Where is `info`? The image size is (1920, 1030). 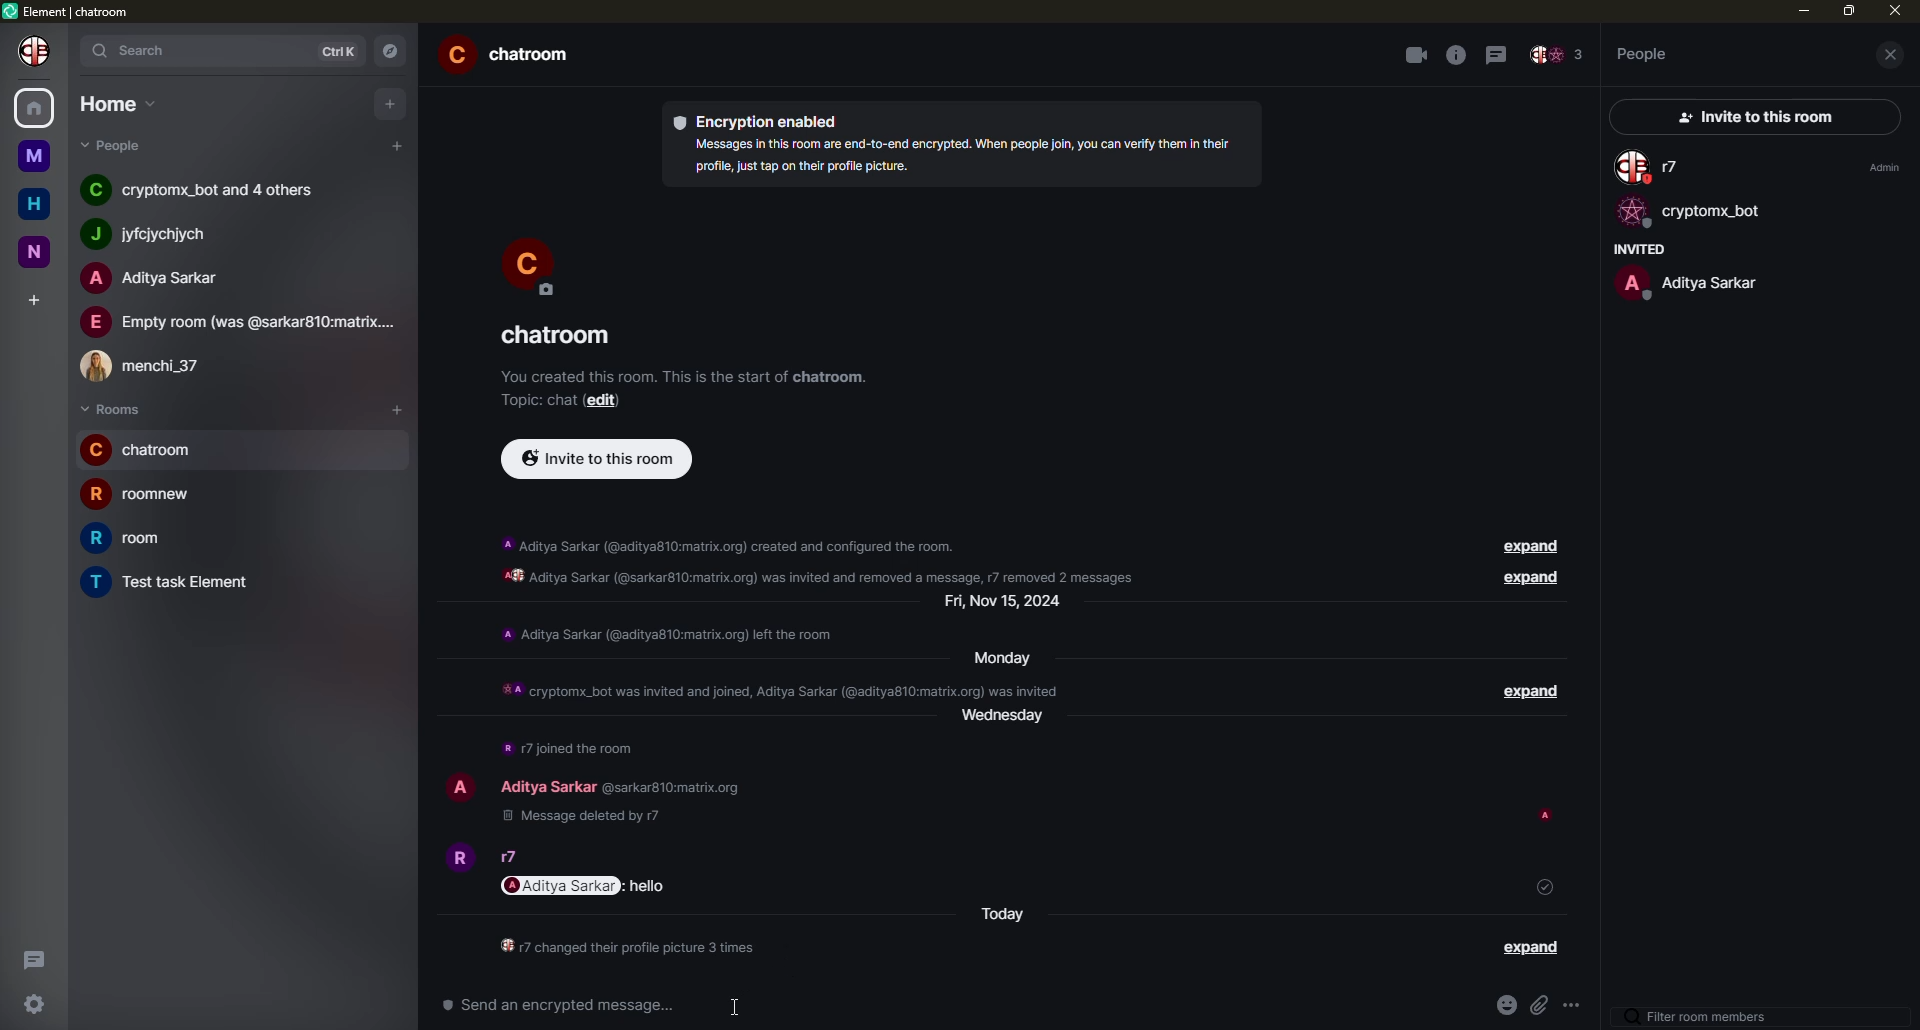
info is located at coordinates (778, 688).